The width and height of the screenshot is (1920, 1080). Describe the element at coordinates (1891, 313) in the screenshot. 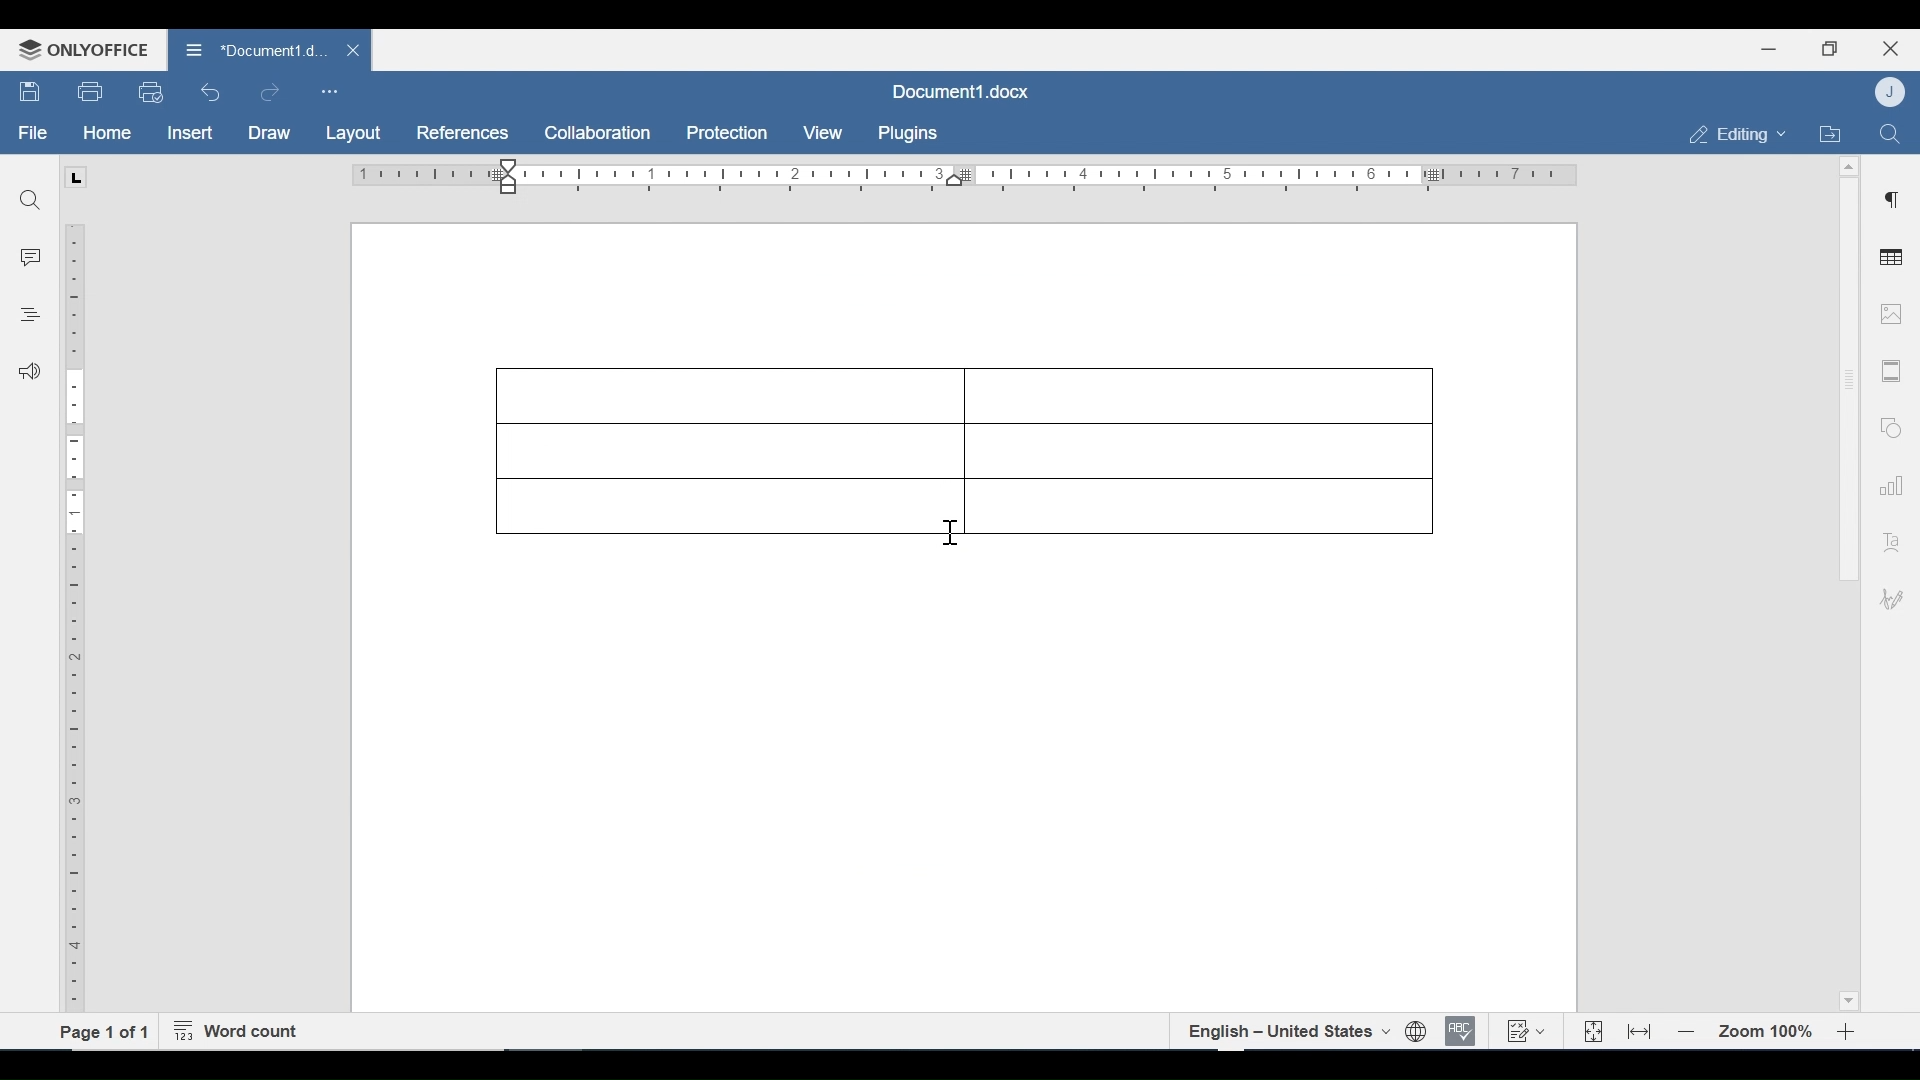

I see `image` at that location.